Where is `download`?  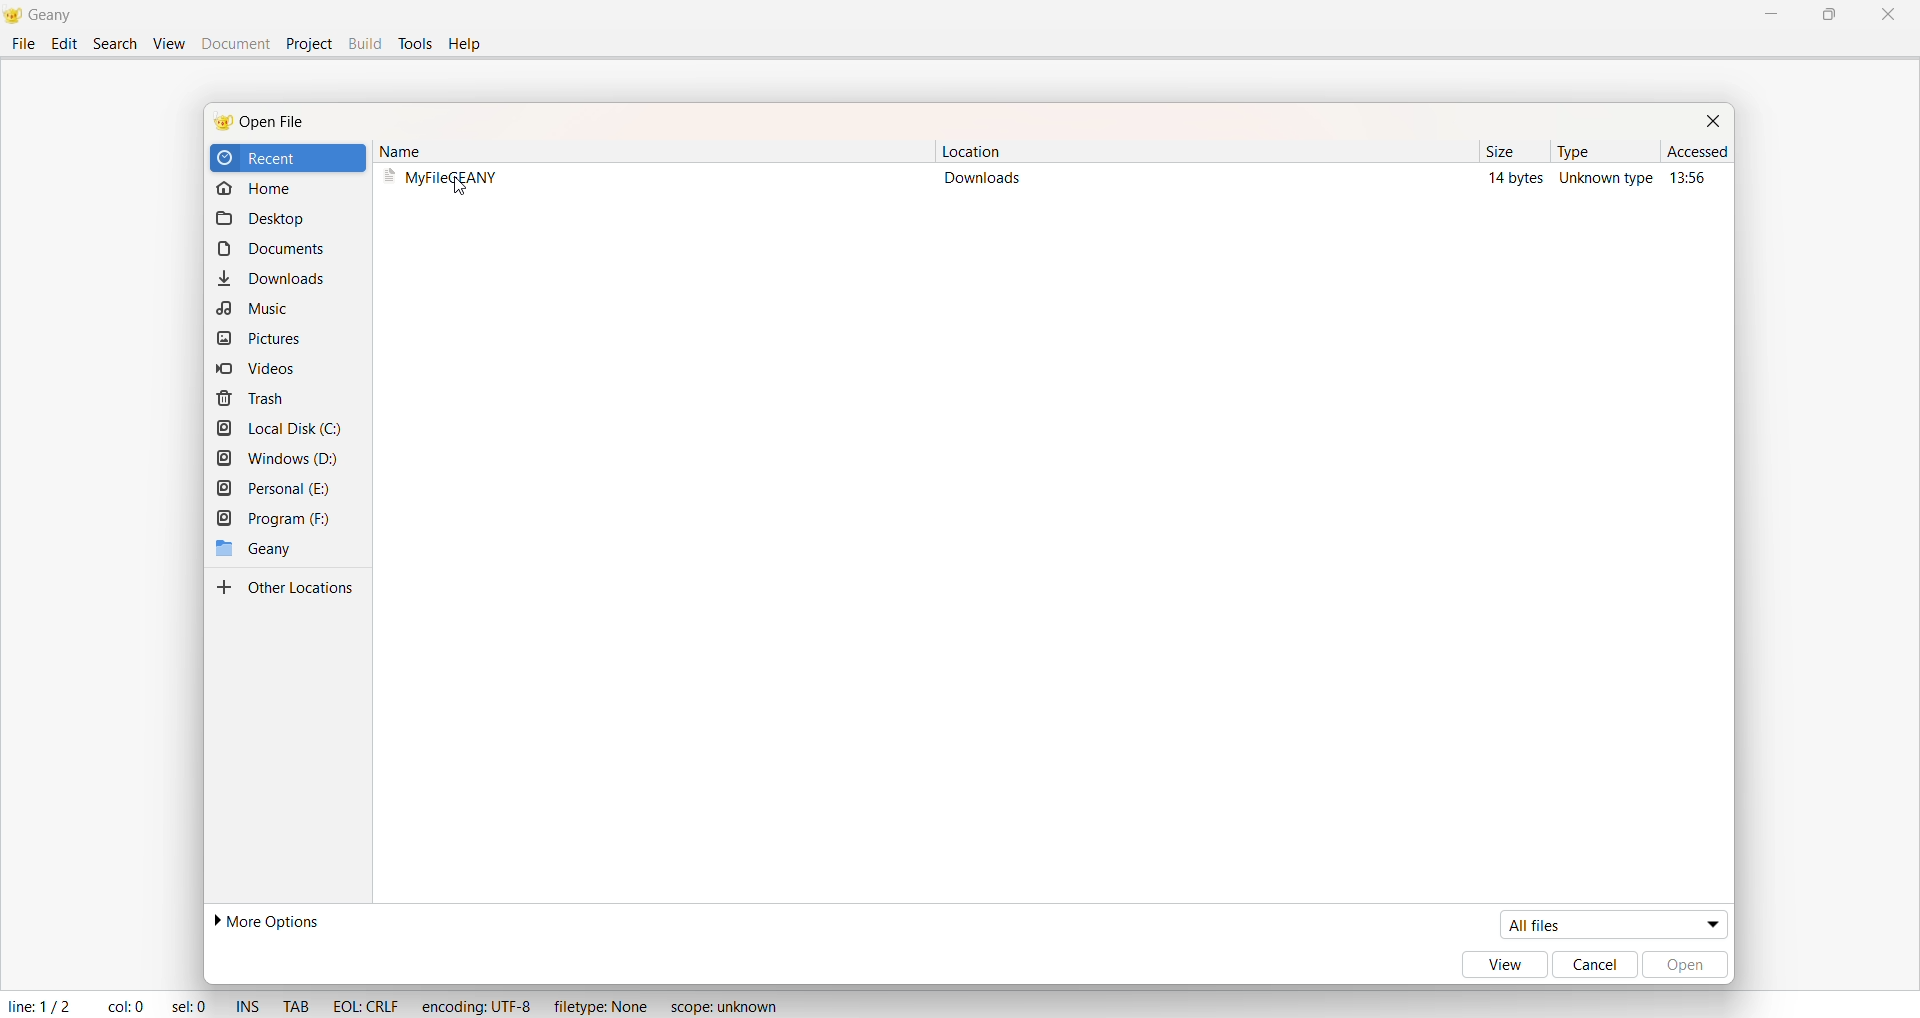 download is located at coordinates (272, 277).